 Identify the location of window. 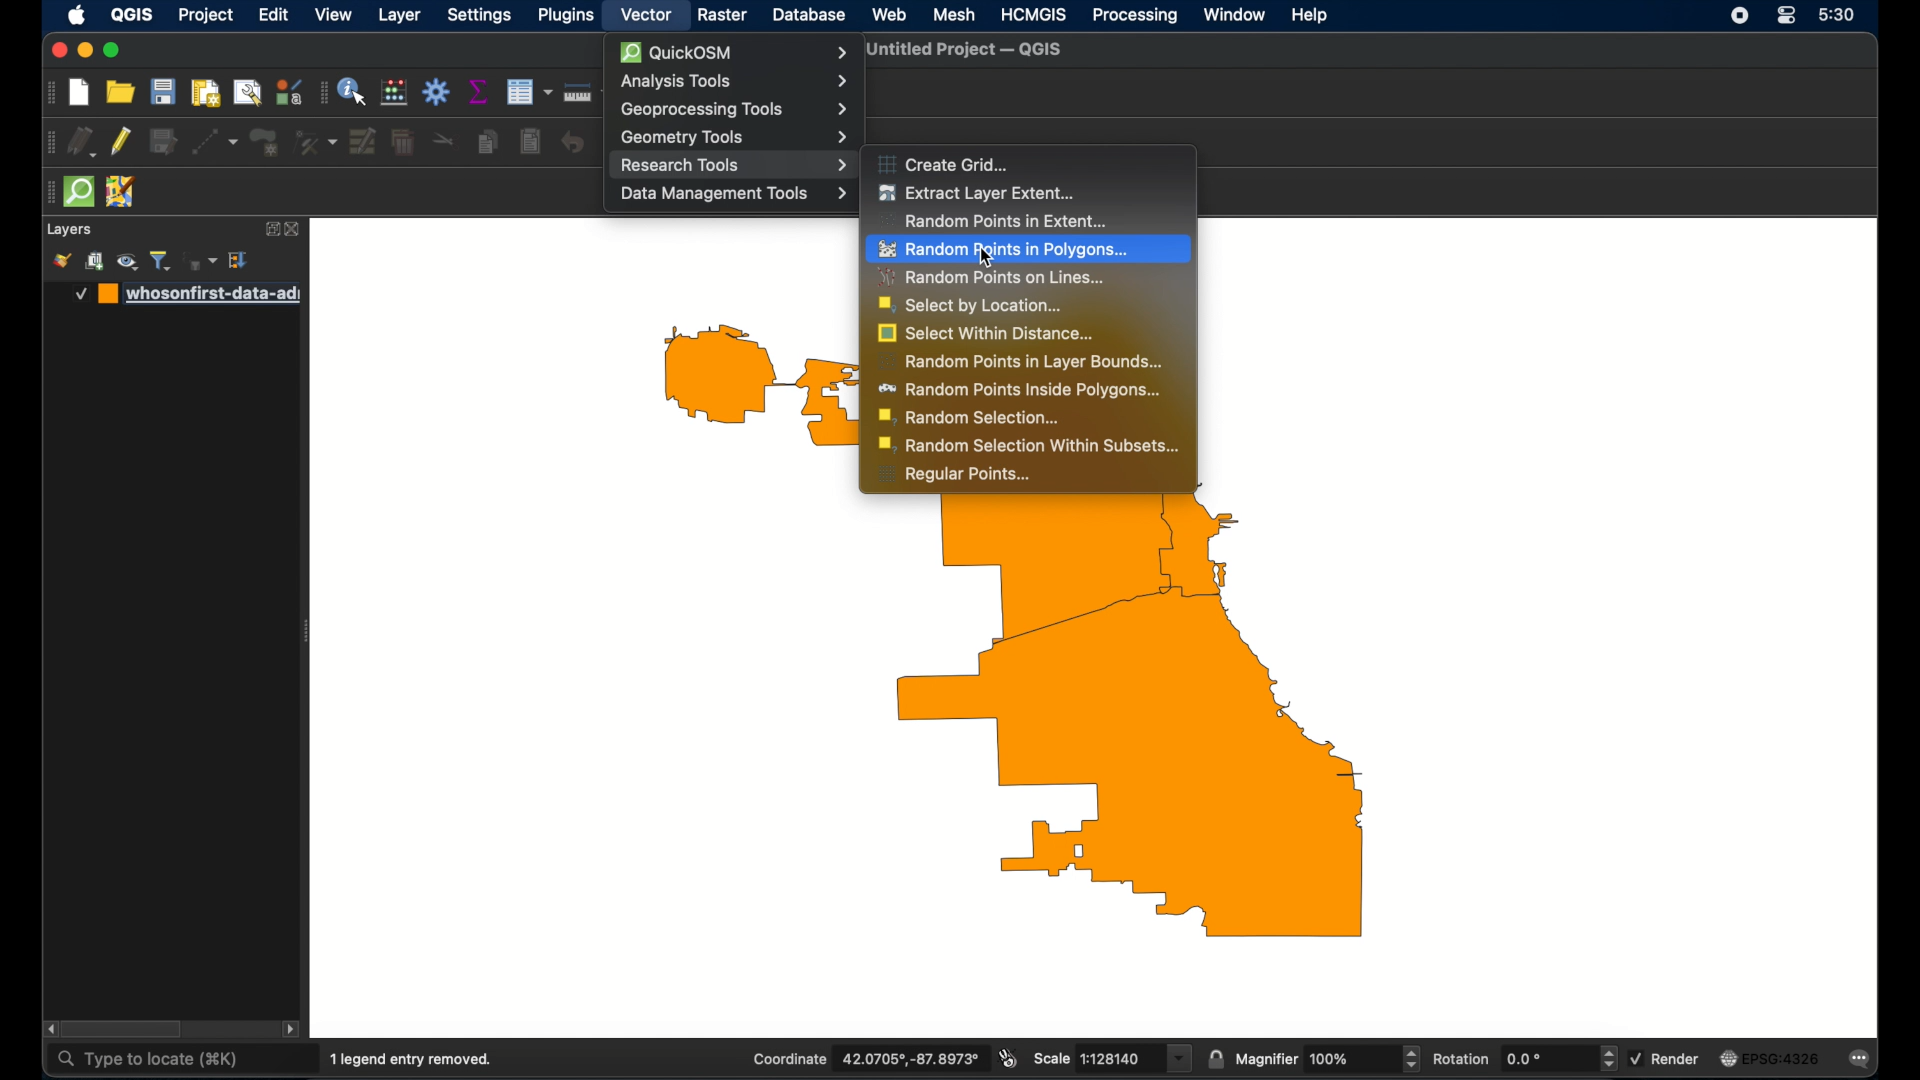
(1235, 16).